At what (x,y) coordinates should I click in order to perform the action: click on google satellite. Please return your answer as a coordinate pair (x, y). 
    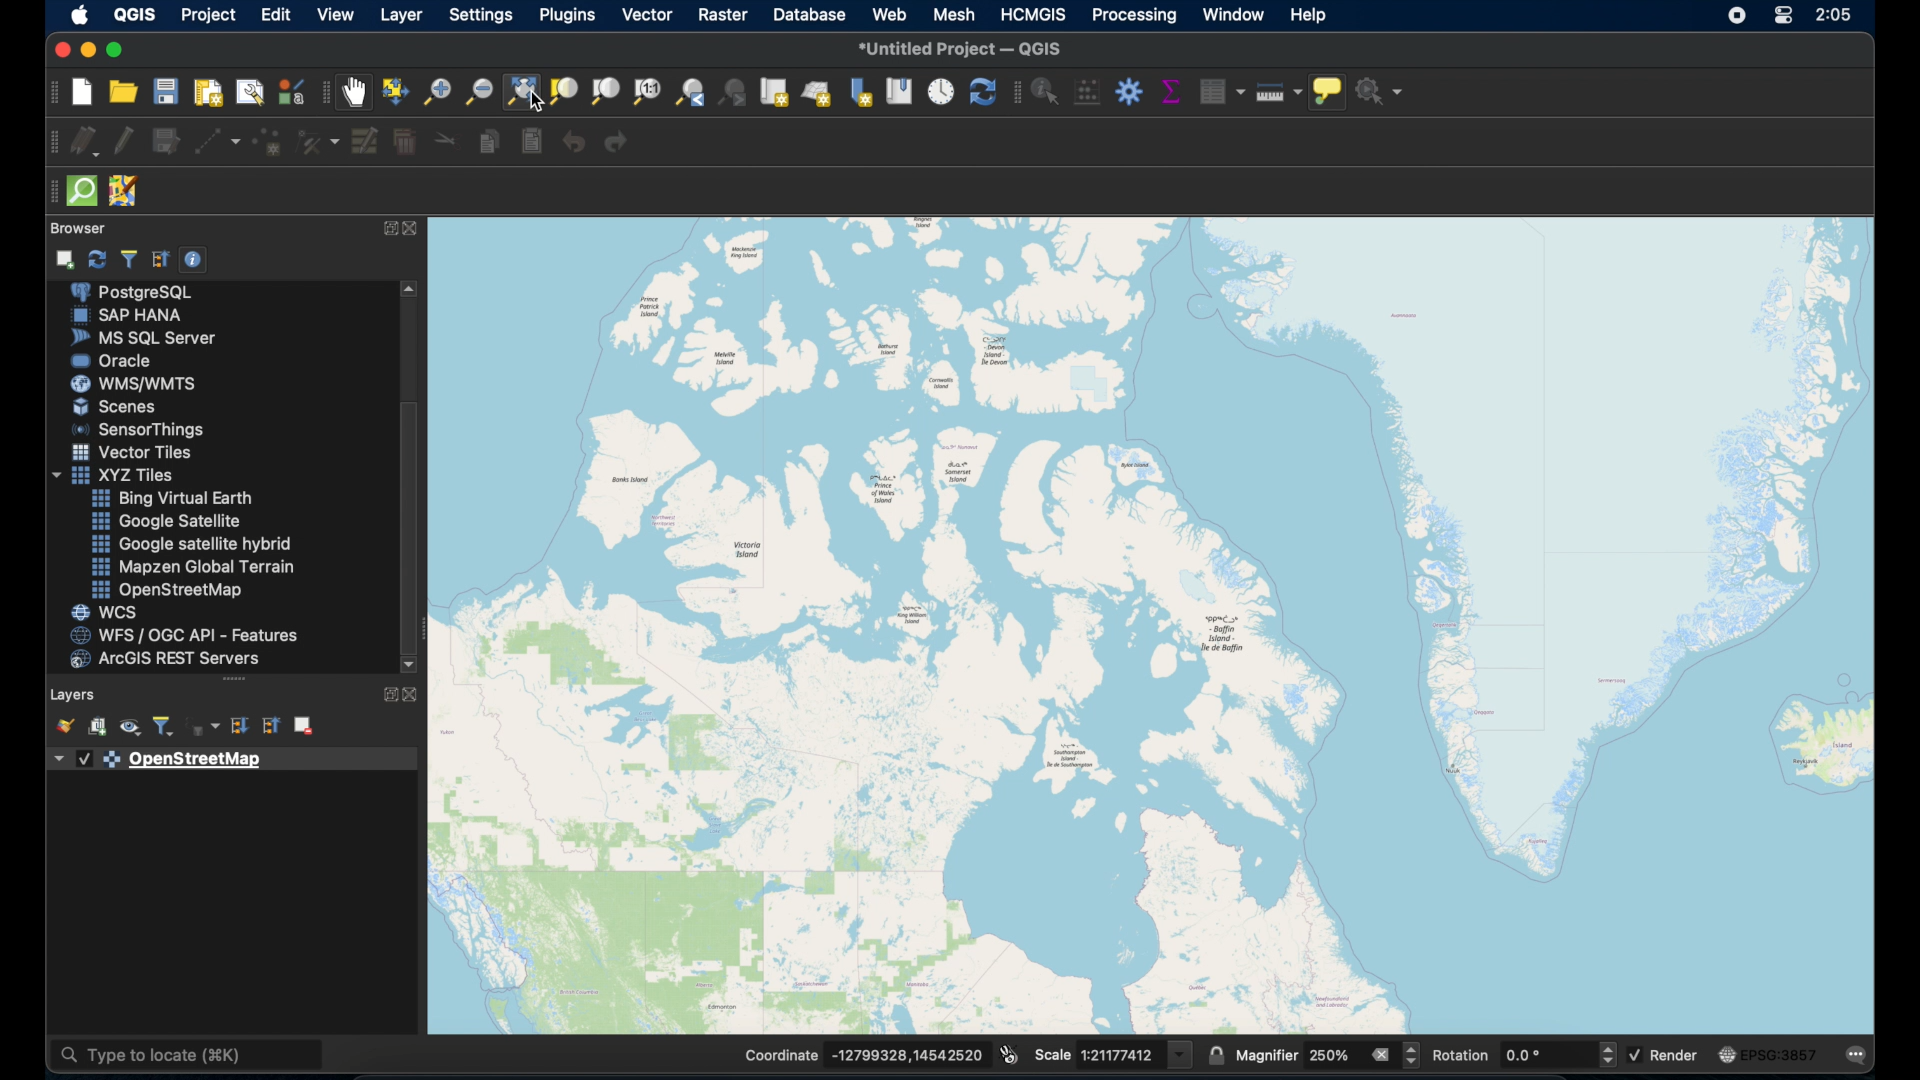
    Looking at the image, I should click on (167, 521).